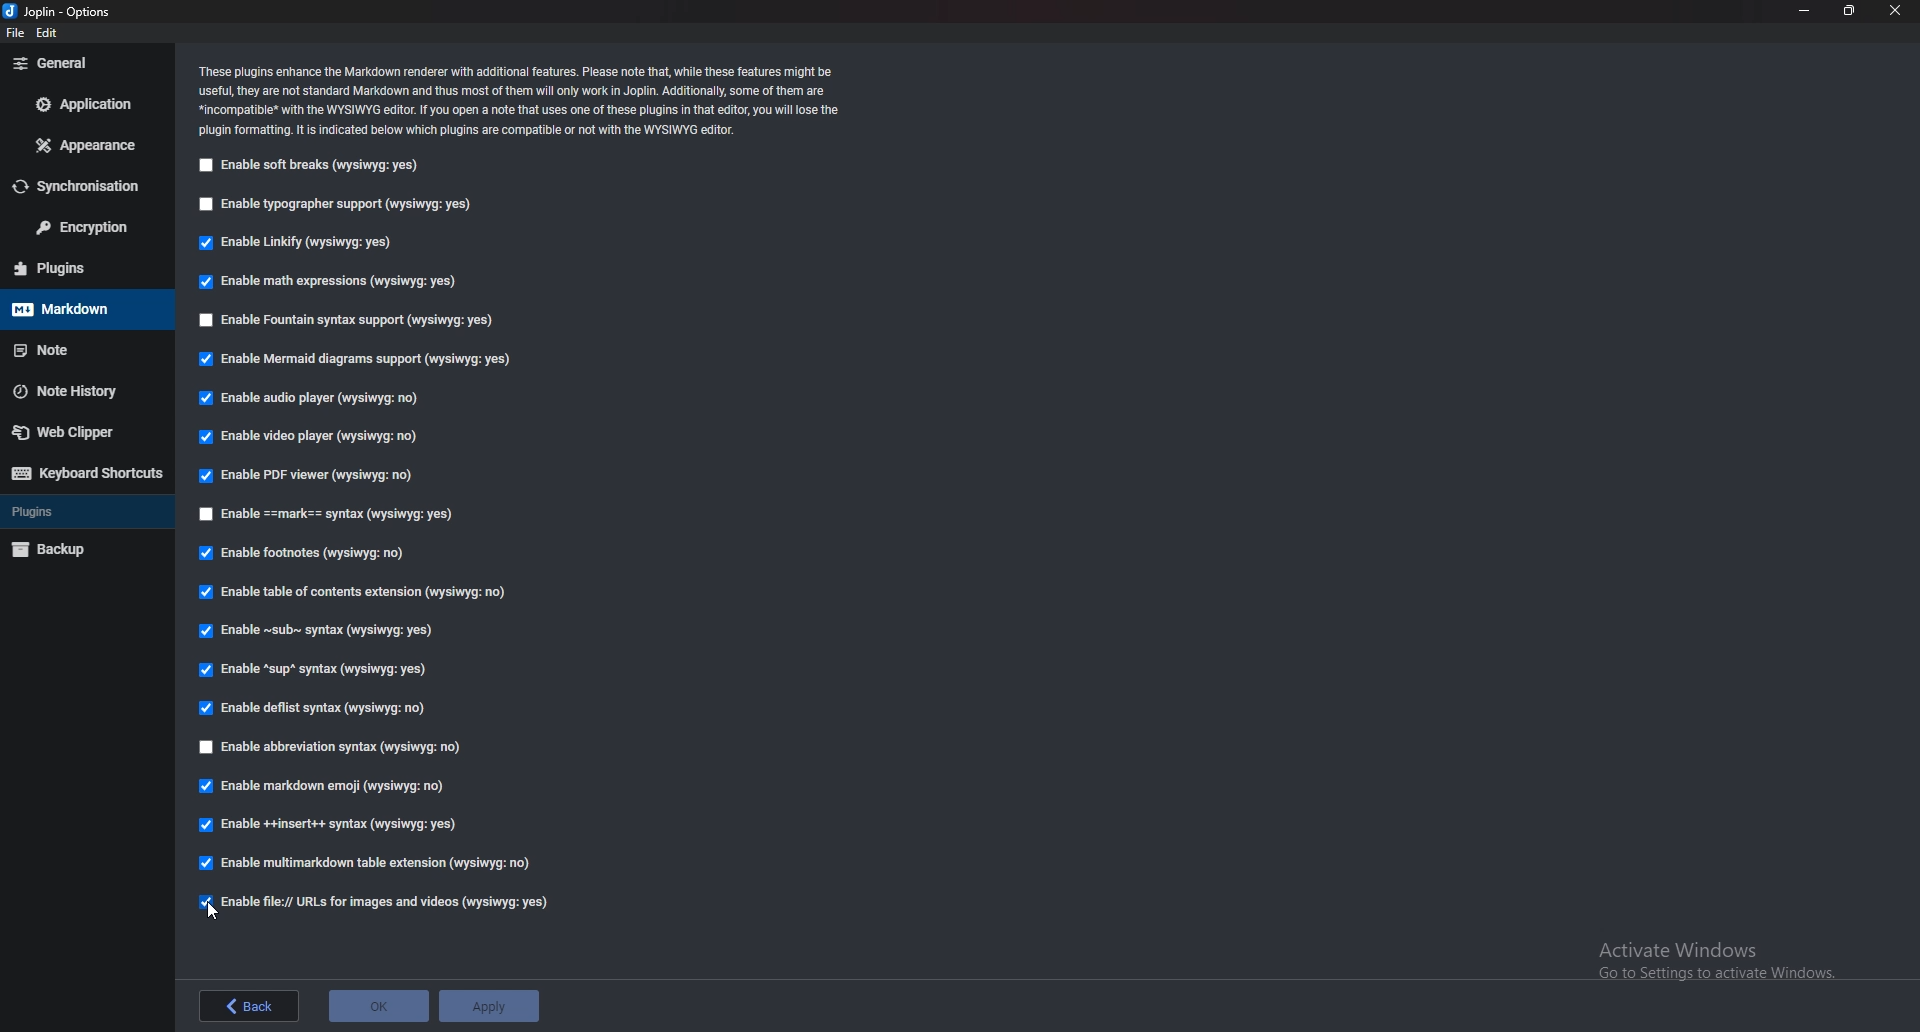 The width and height of the screenshot is (1920, 1032). I want to click on note, so click(77, 347).